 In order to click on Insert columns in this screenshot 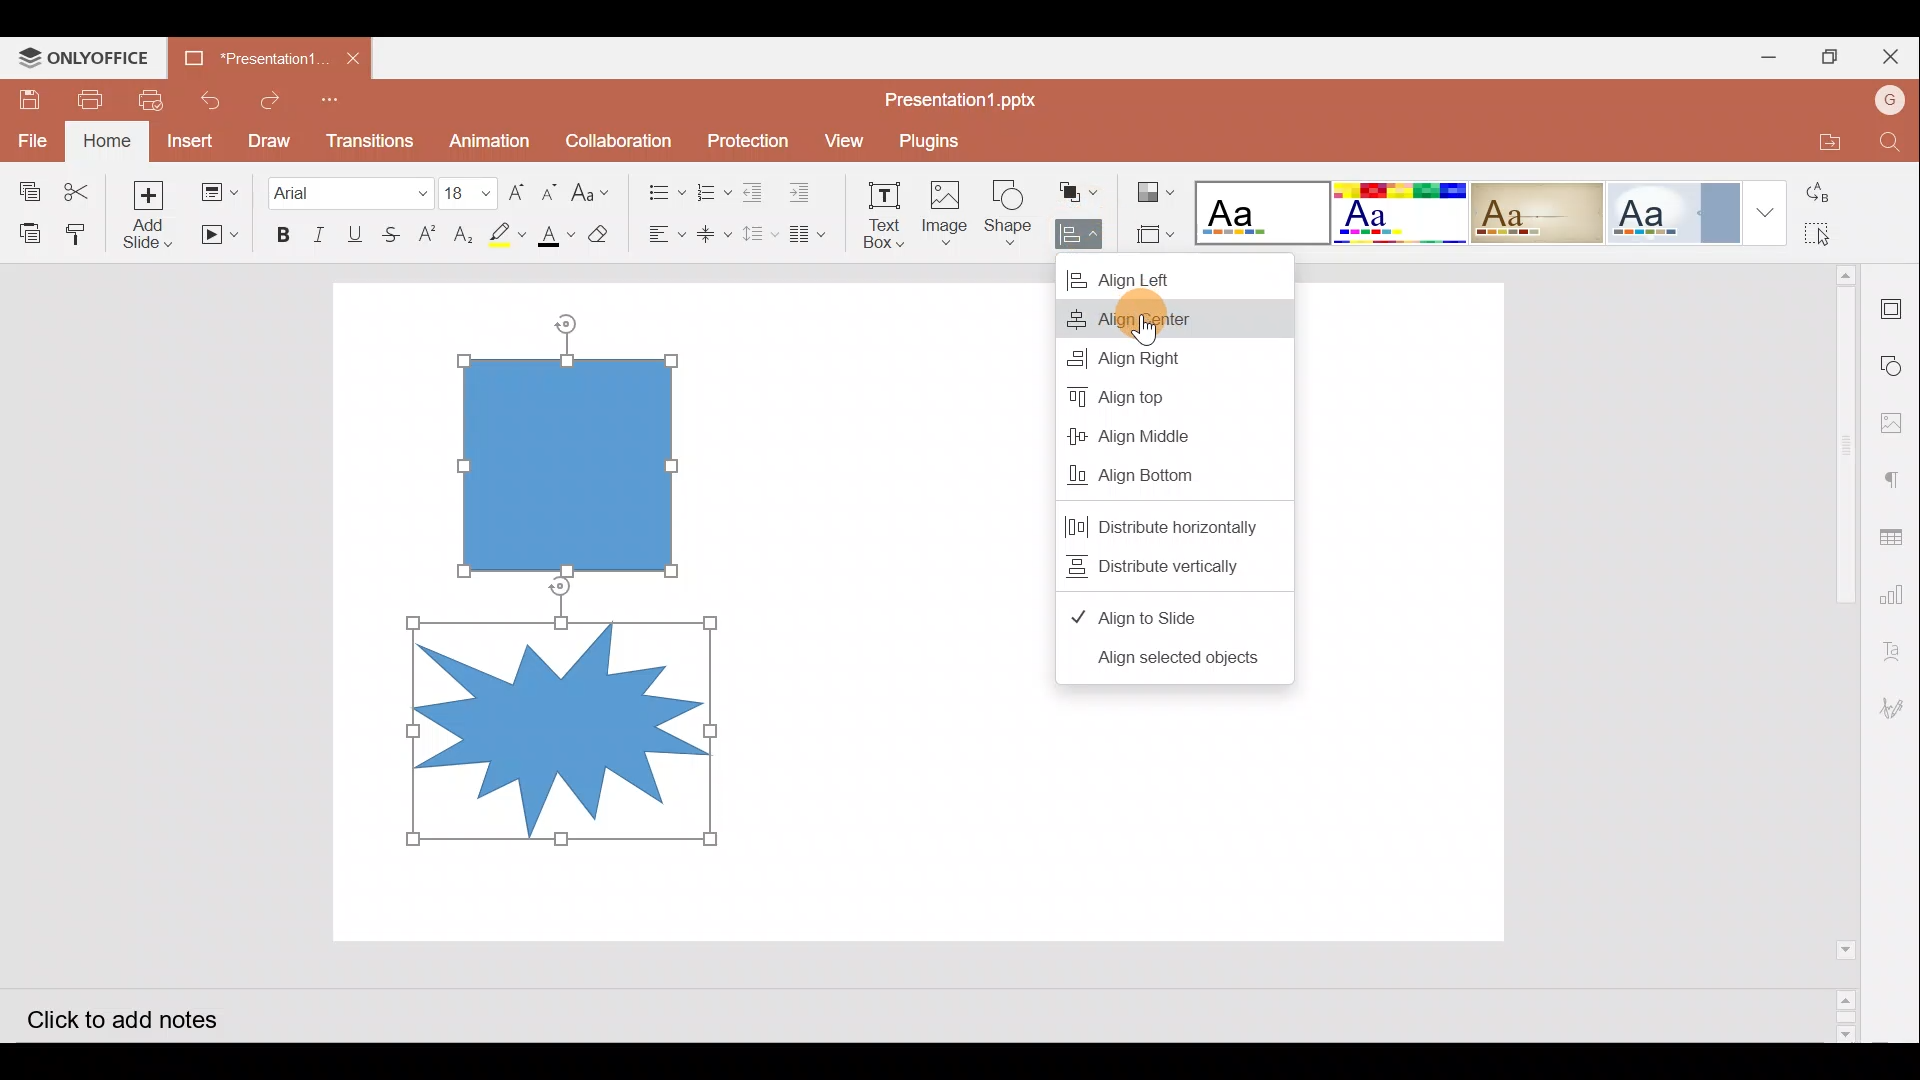, I will do `click(812, 234)`.